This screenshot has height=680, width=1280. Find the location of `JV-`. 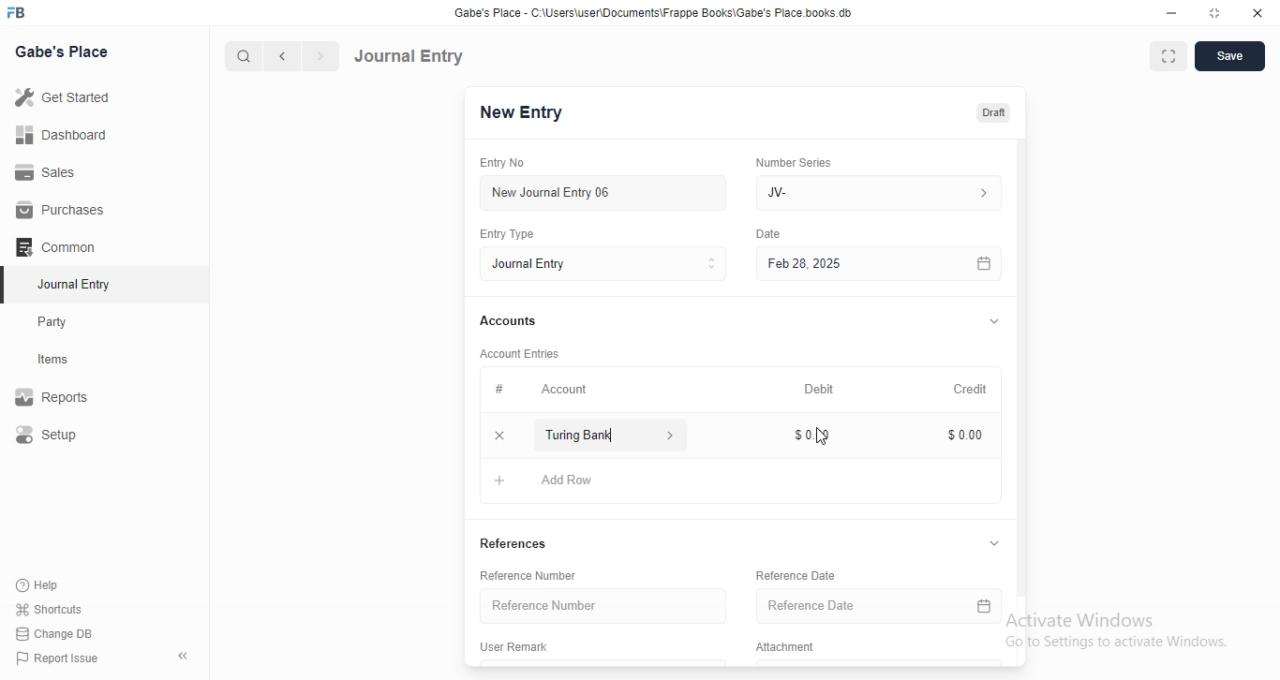

JV- is located at coordinates (878, 190).